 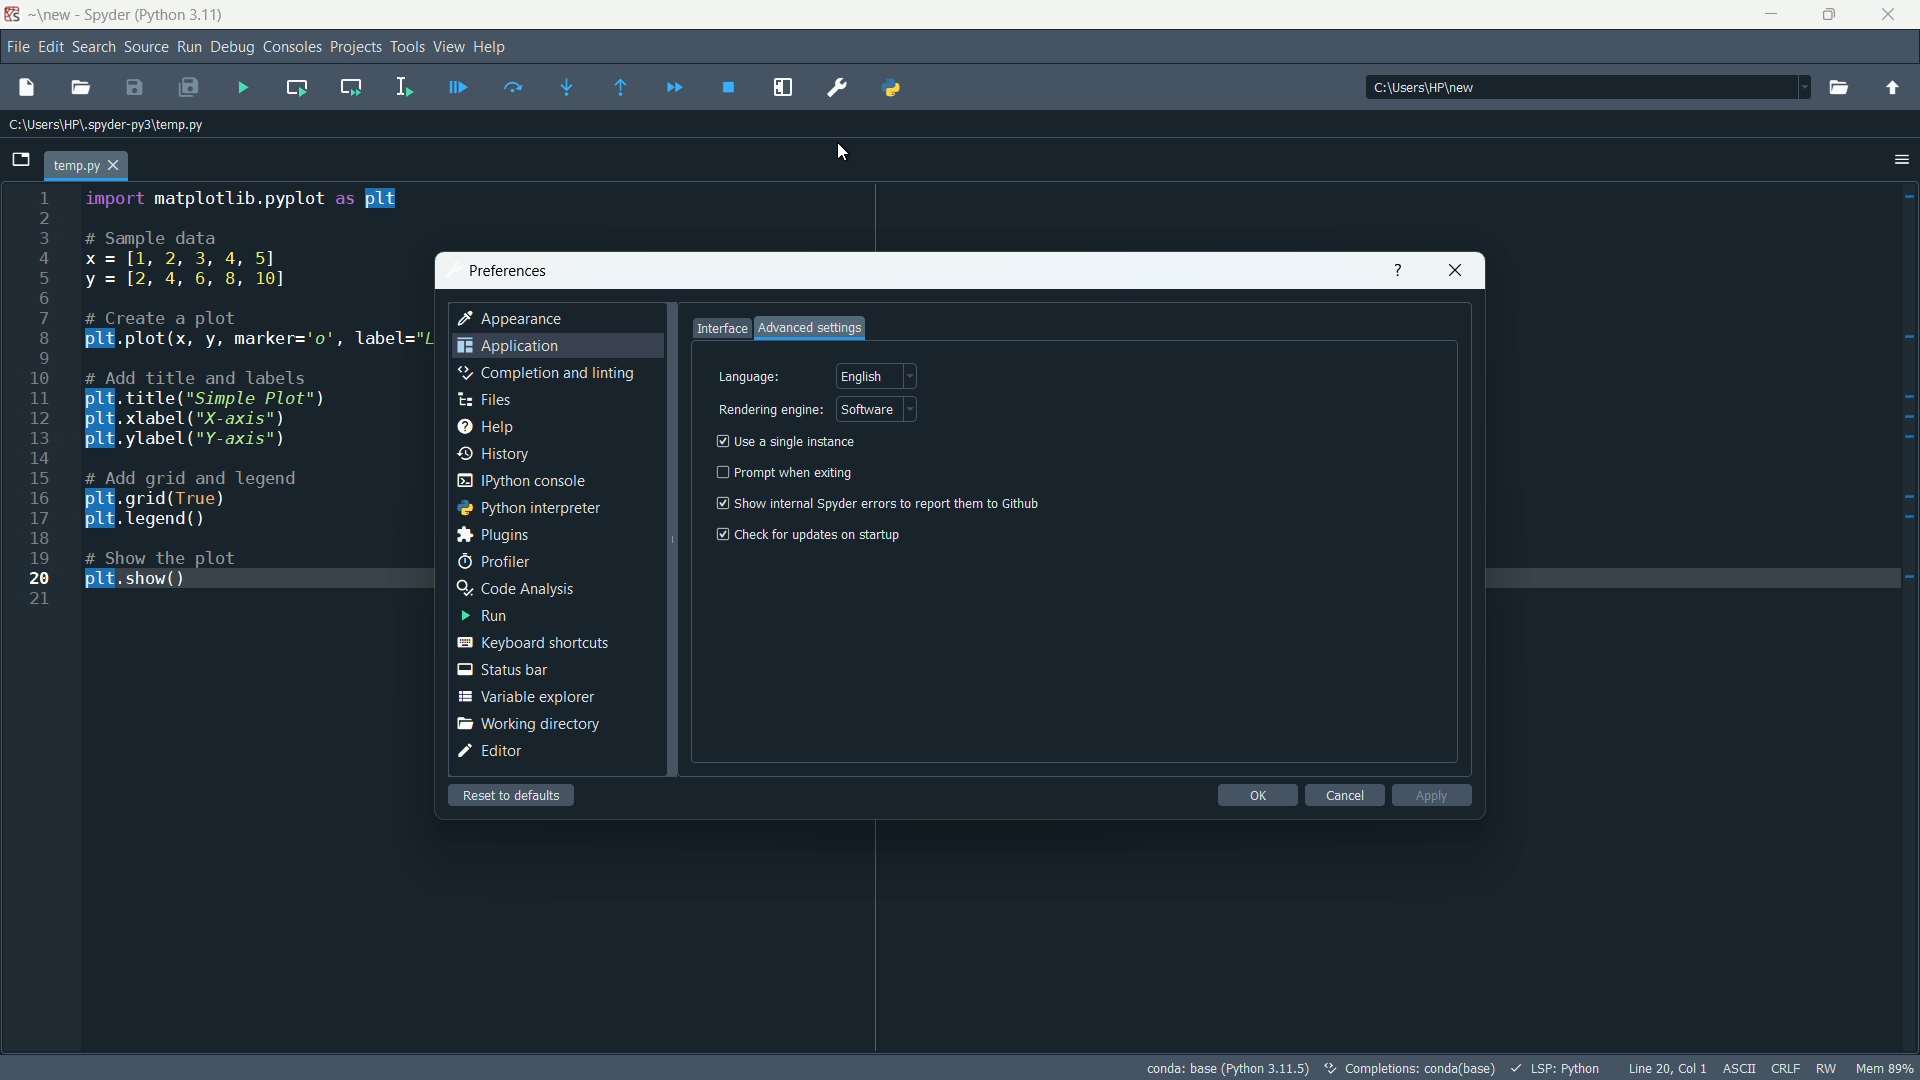 I want to click on projects, so click(x=355, y=48).